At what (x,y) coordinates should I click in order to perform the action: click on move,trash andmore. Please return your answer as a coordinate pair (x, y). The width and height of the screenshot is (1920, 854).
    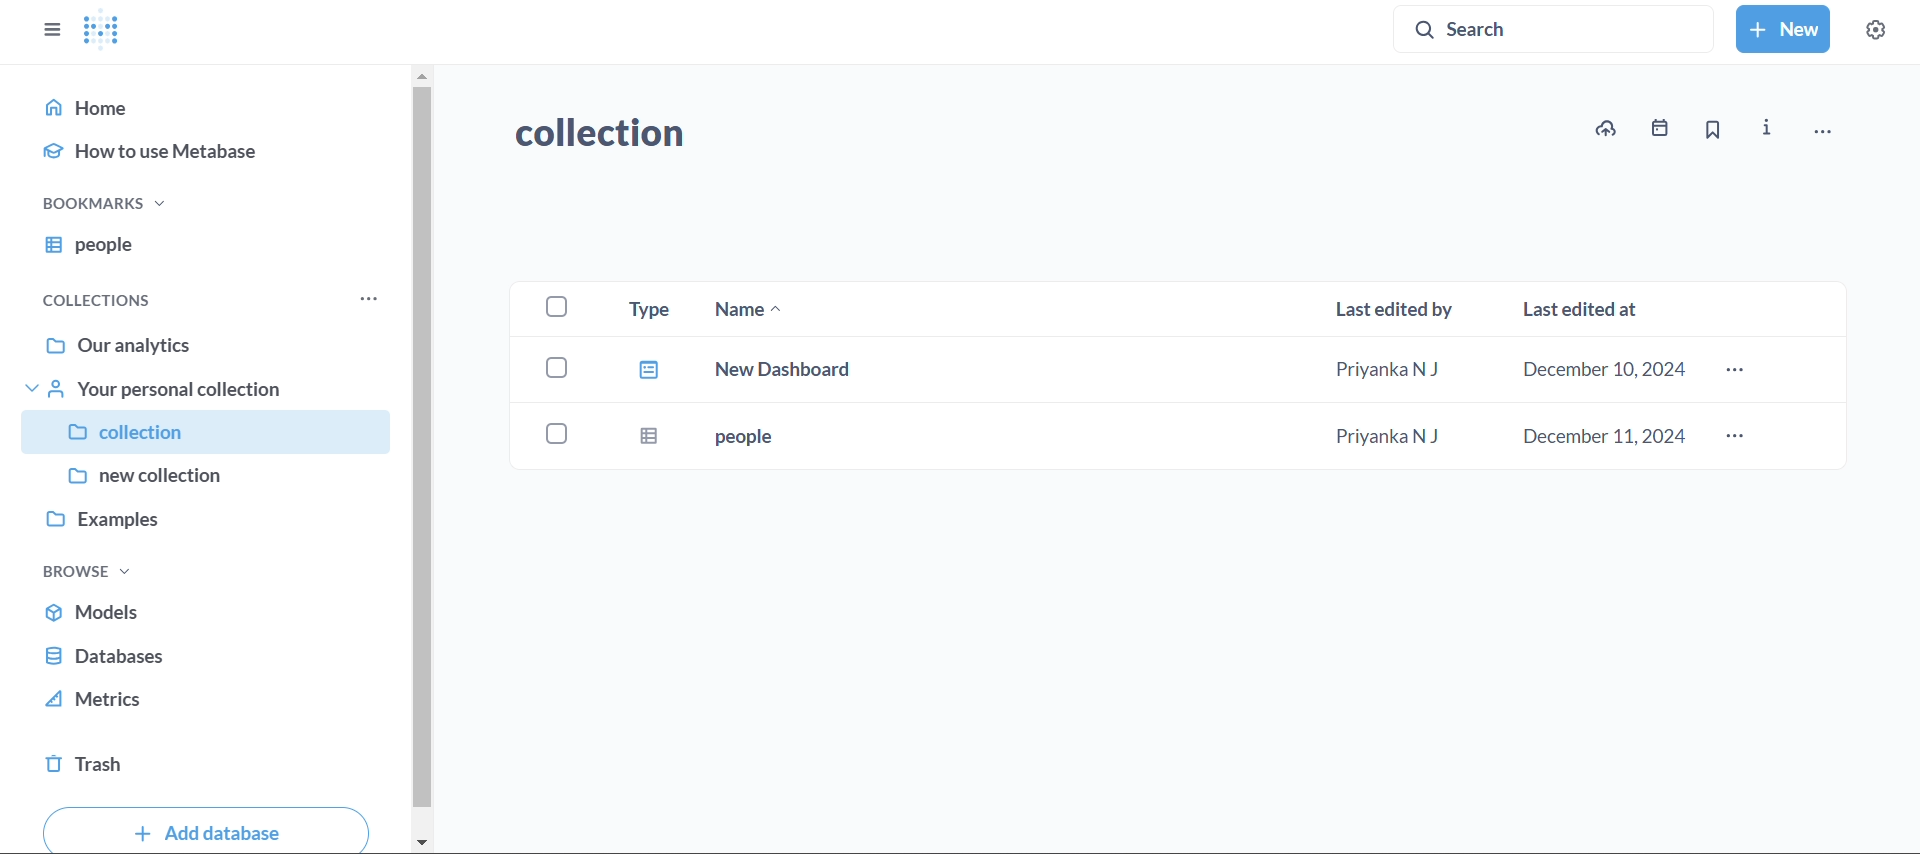
    Looking at the image, I should click on (1825, 132).